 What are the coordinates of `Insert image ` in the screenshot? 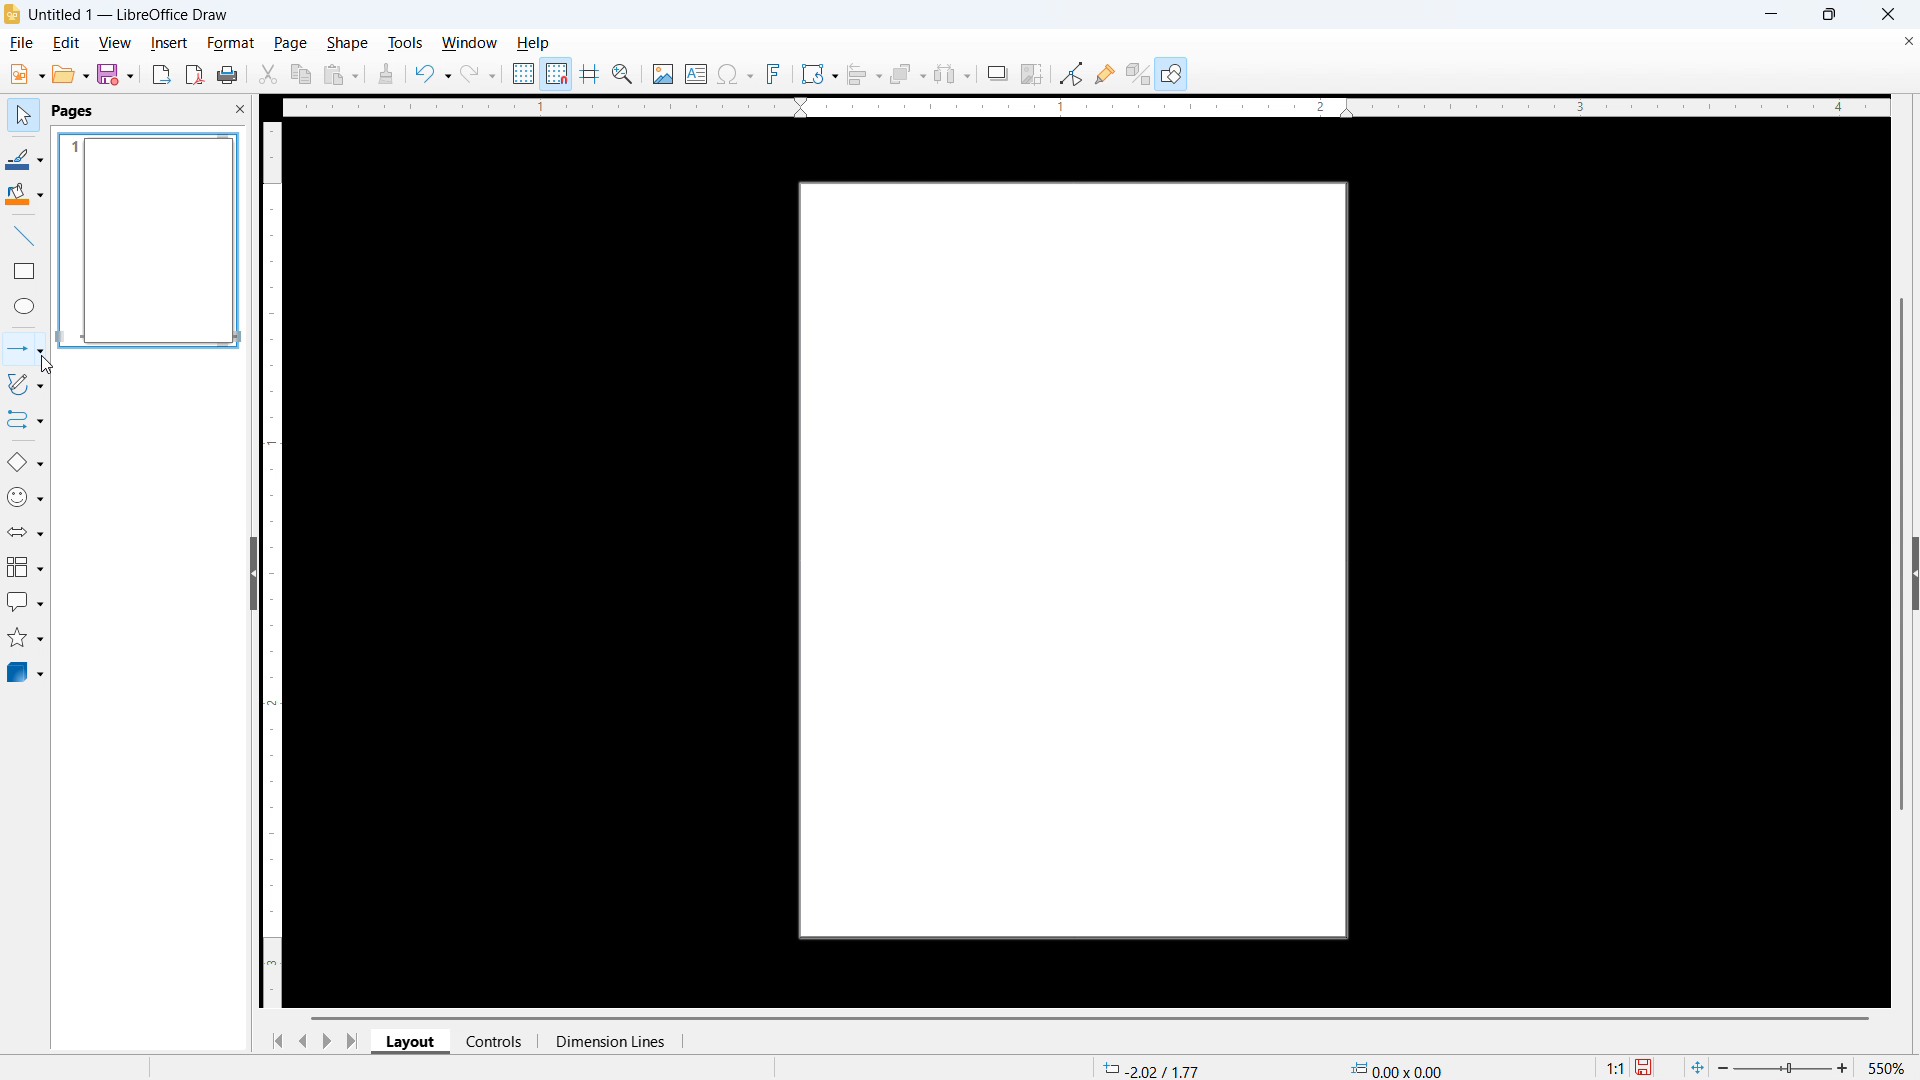 It's located at (664, 74).